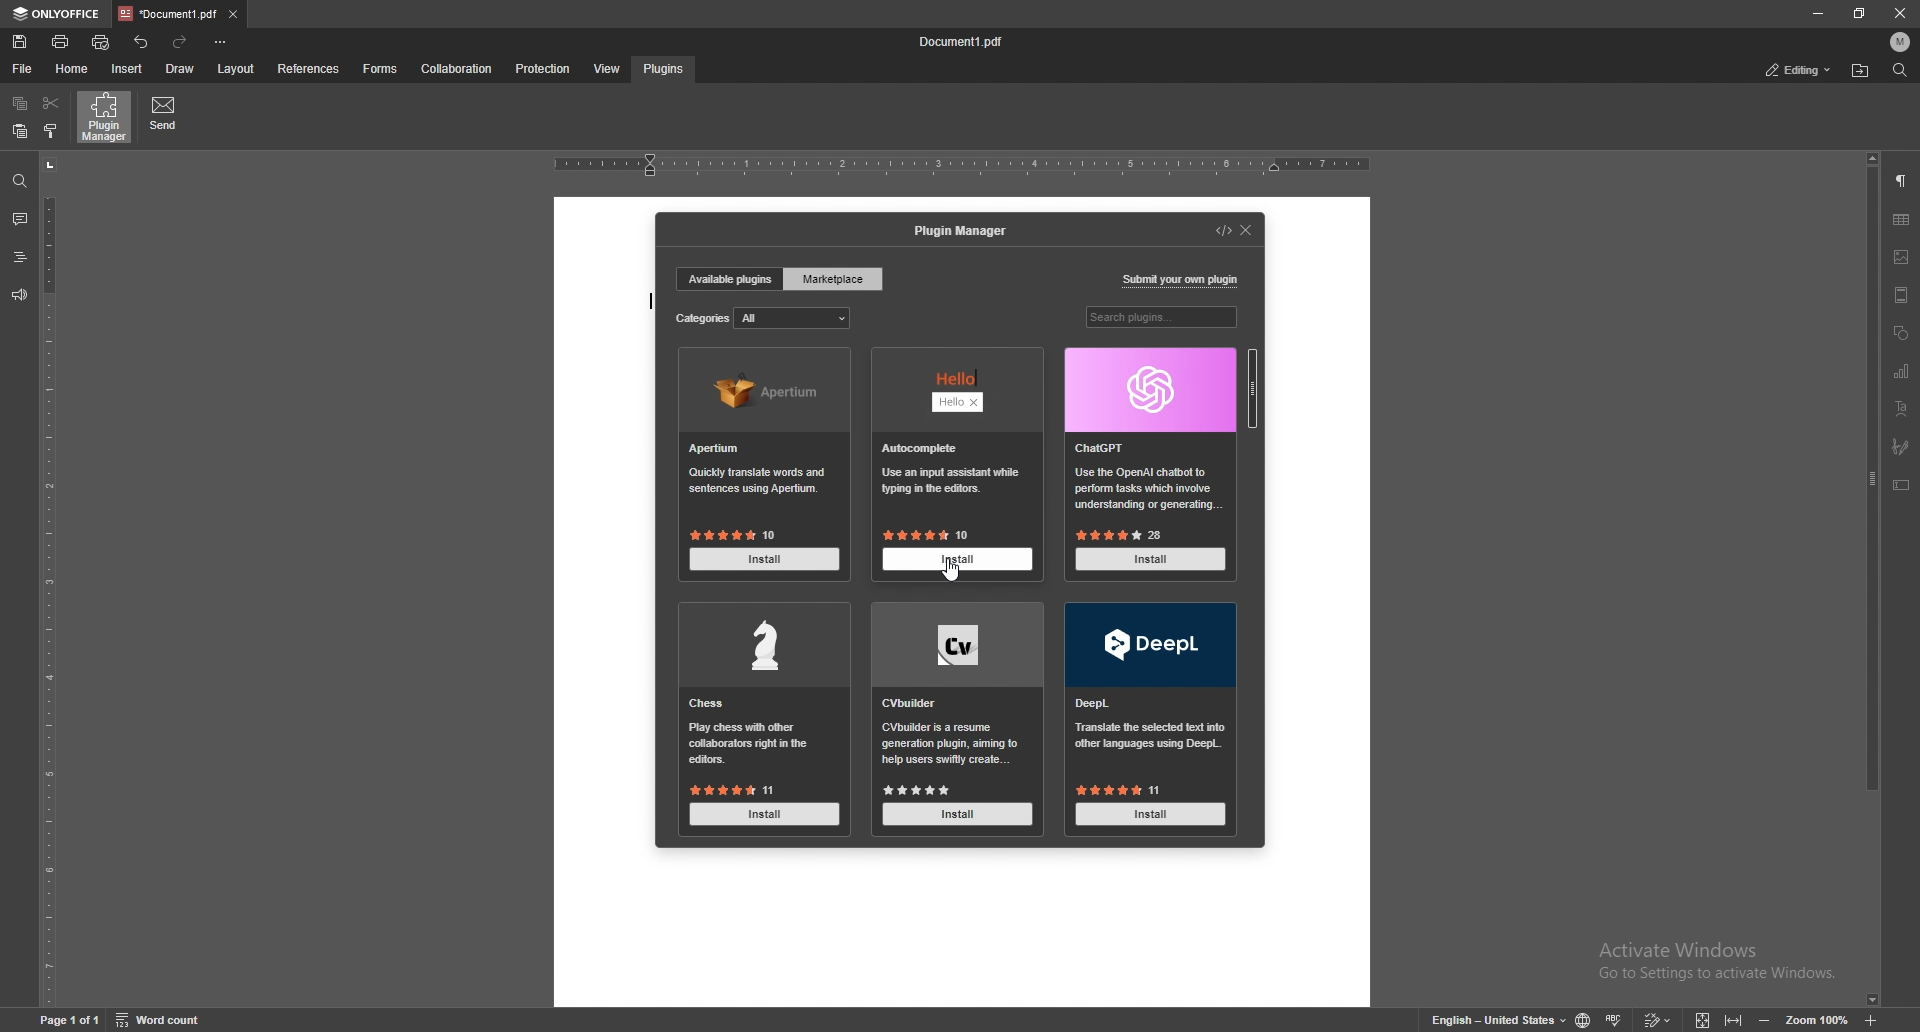  Describe the element at coordinates (608, 70) in the screenshot. I see `view` at that location.